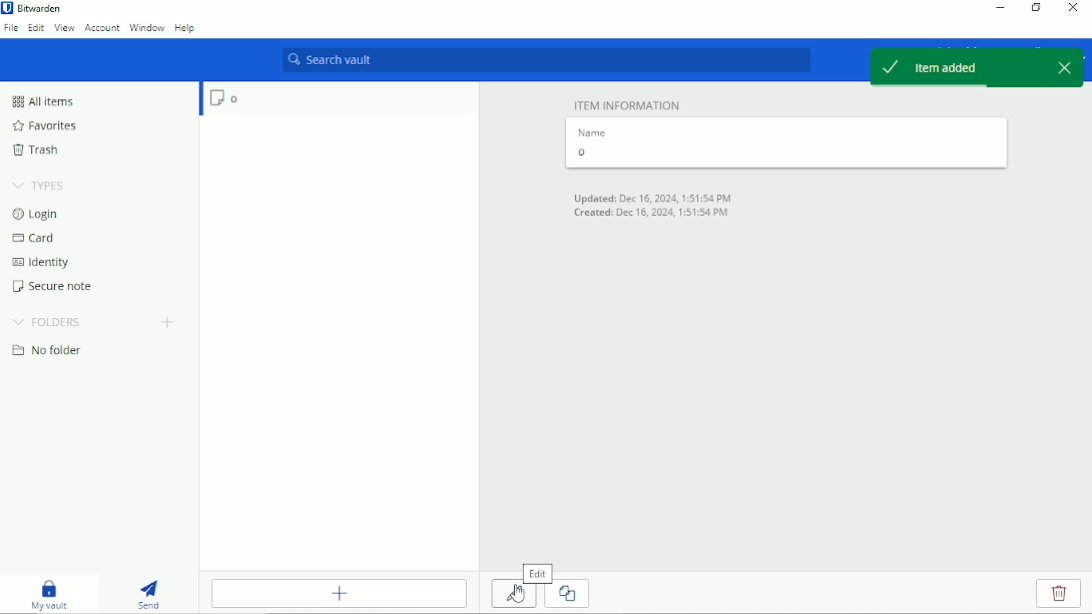 The image size is (1092, 614). I want to click on Edit, so click(37, 28).